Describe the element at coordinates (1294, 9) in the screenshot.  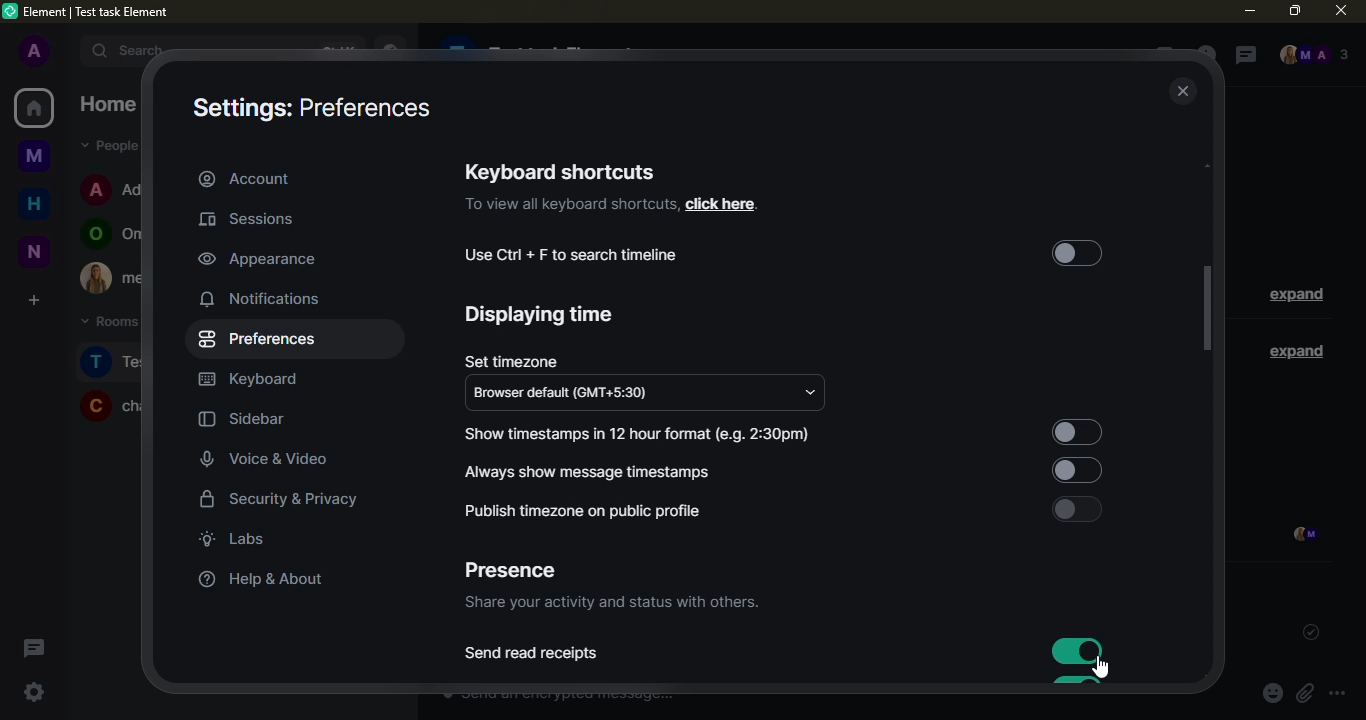
I see `maximize` at that location.